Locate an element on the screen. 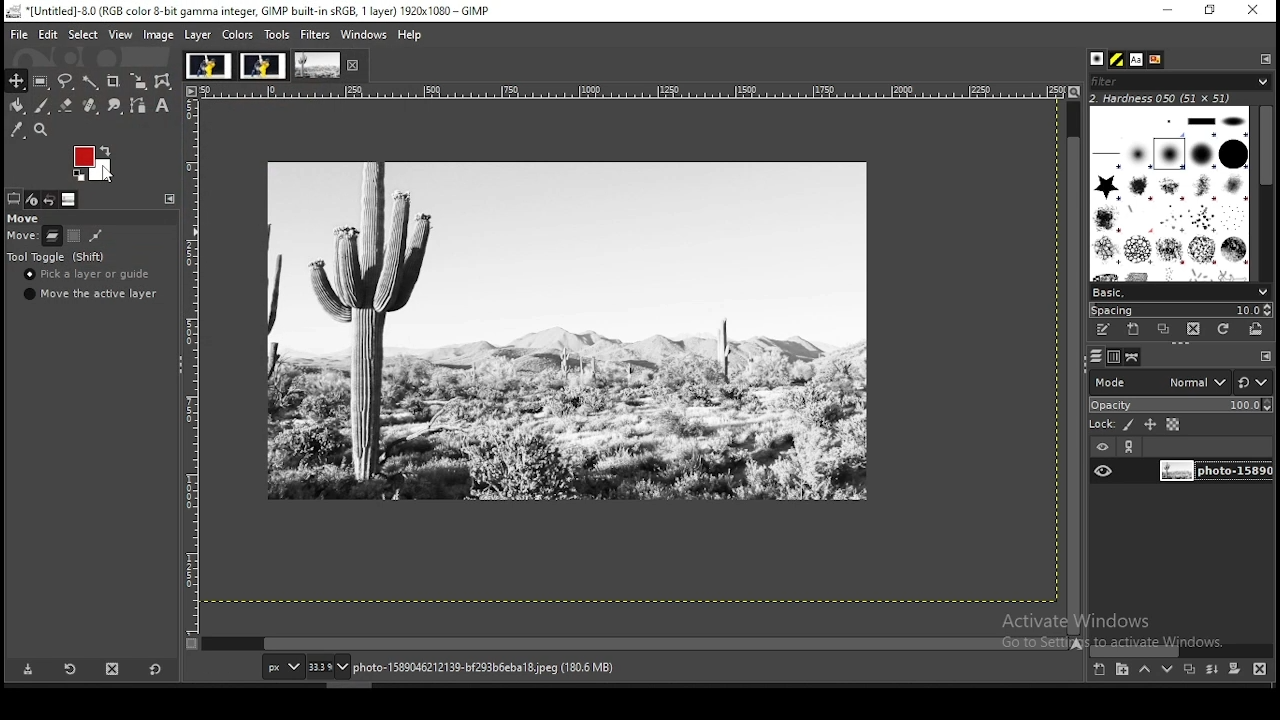 The width and height of the screenshot is (1280, 720). move is located at coordinates (21, 237).